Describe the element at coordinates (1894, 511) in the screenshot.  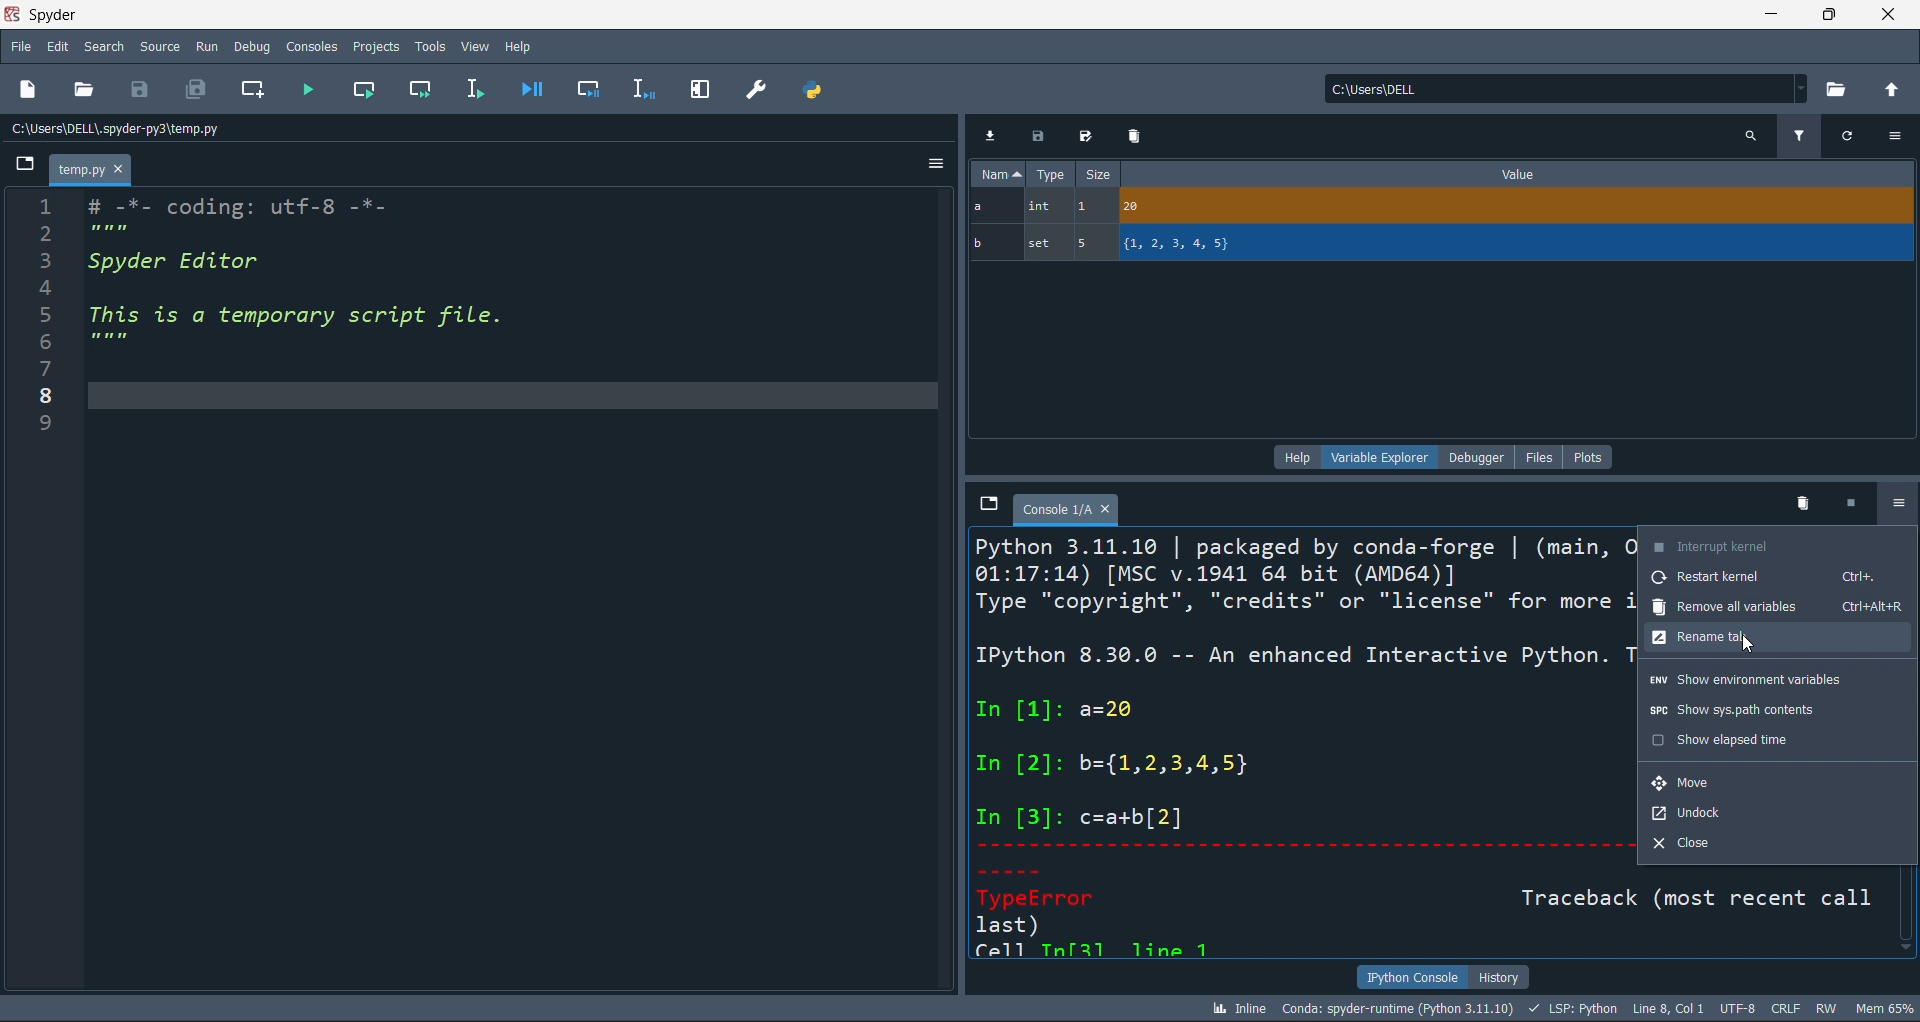
I see `cursor` at that location.